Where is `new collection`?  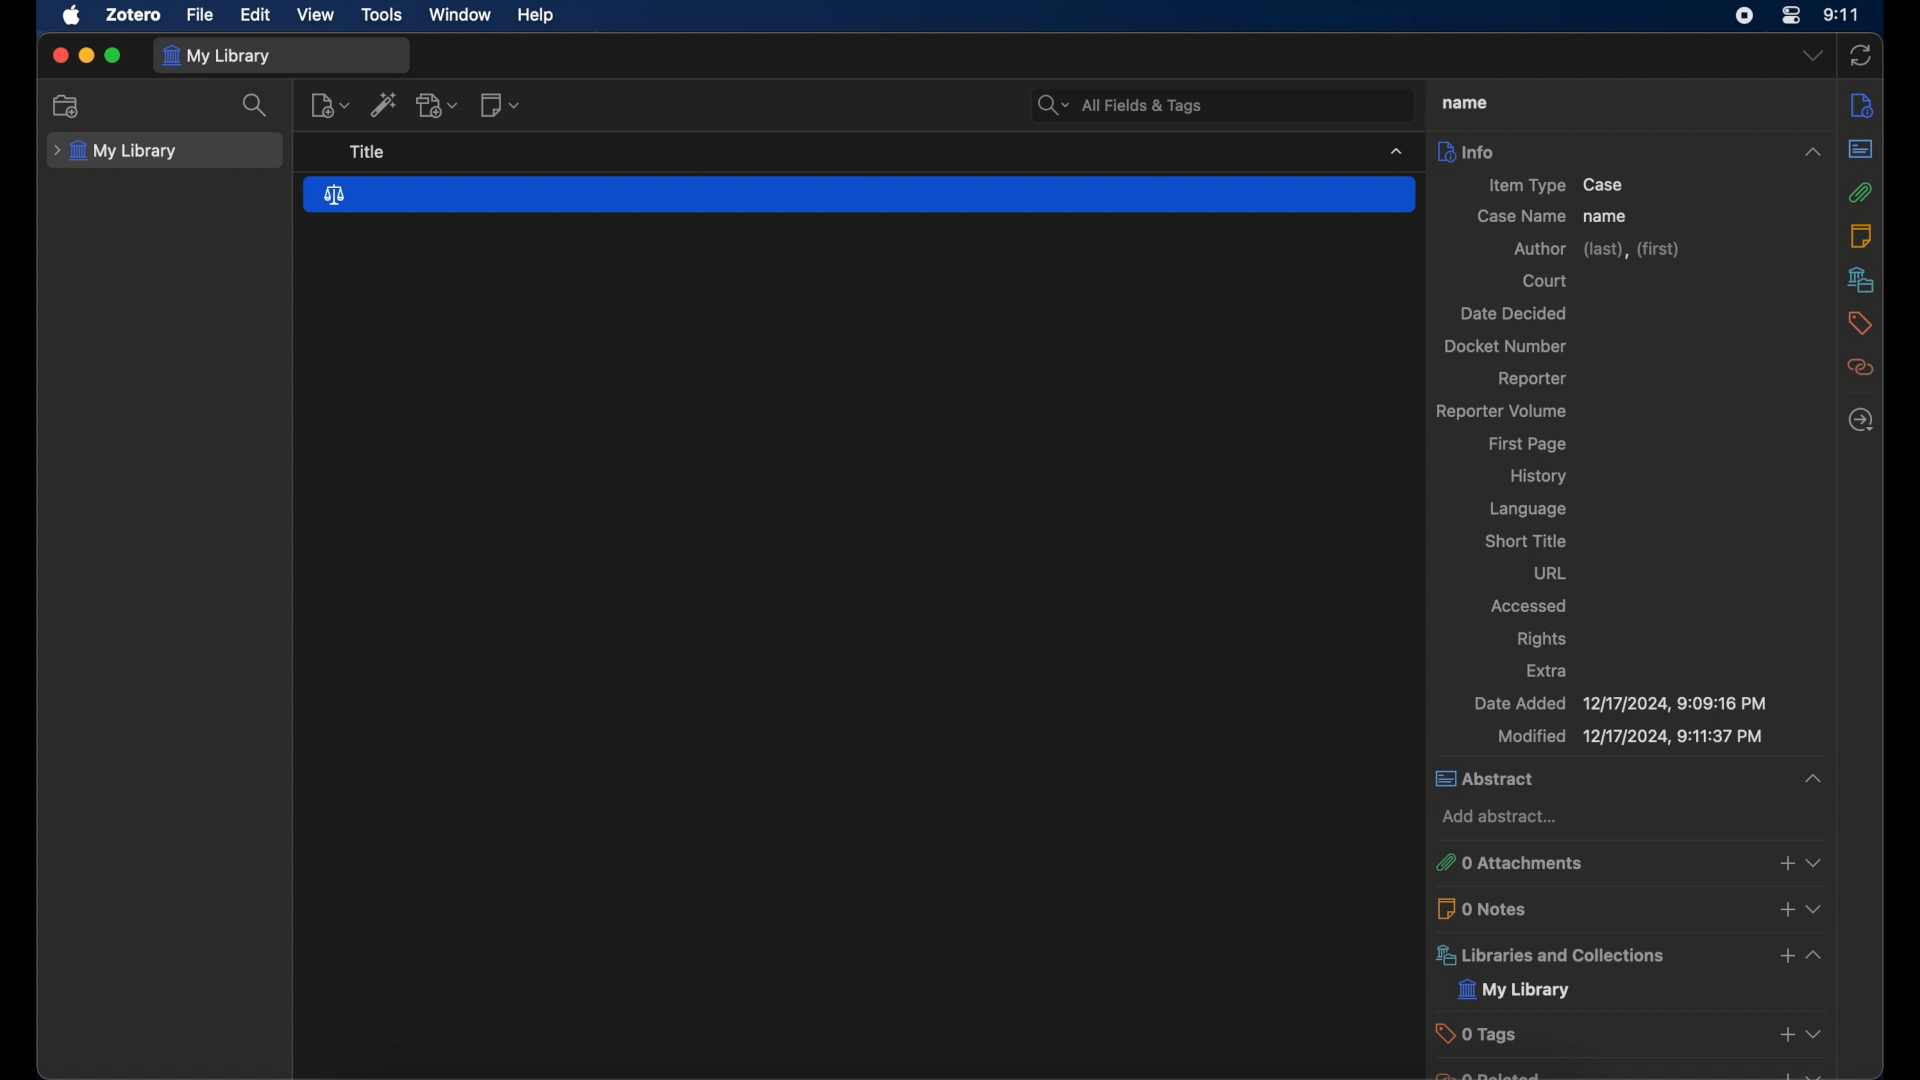
new collection is located at coordinates (67, 107).